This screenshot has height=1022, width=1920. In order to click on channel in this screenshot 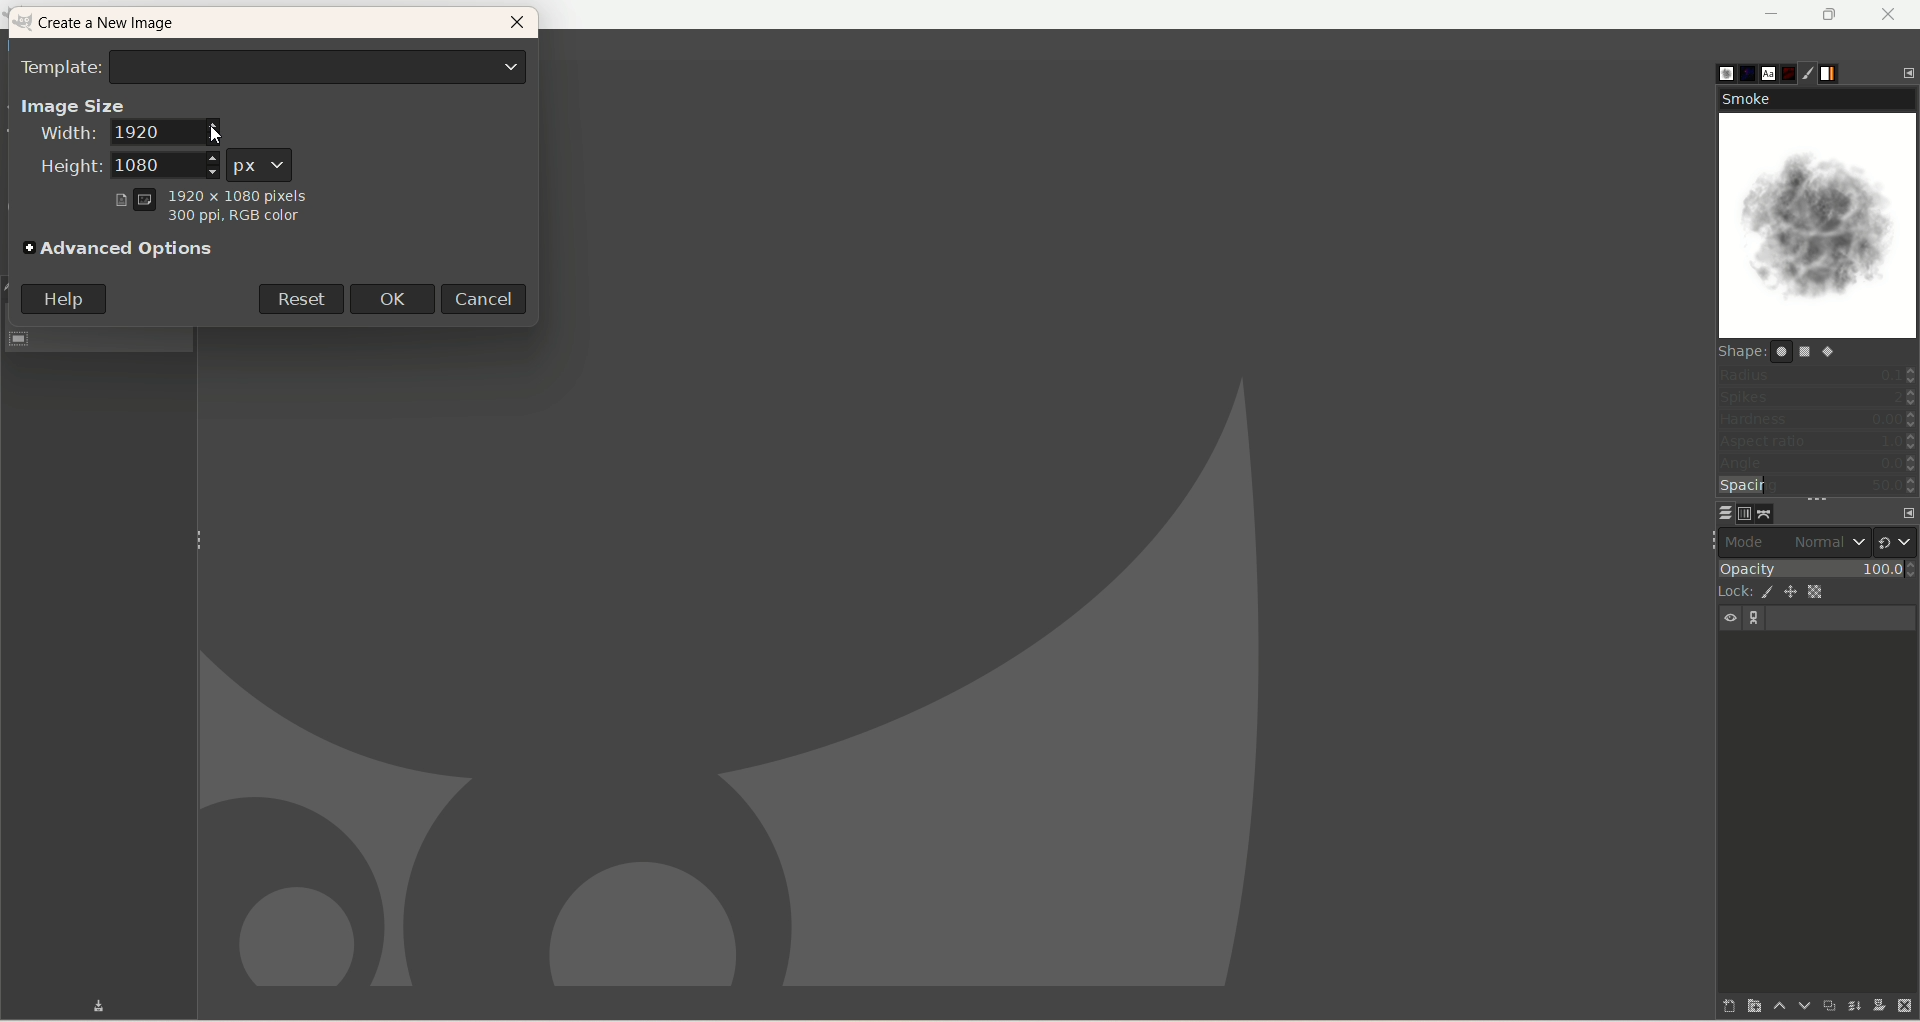, I will do `click(1740, 513)`.